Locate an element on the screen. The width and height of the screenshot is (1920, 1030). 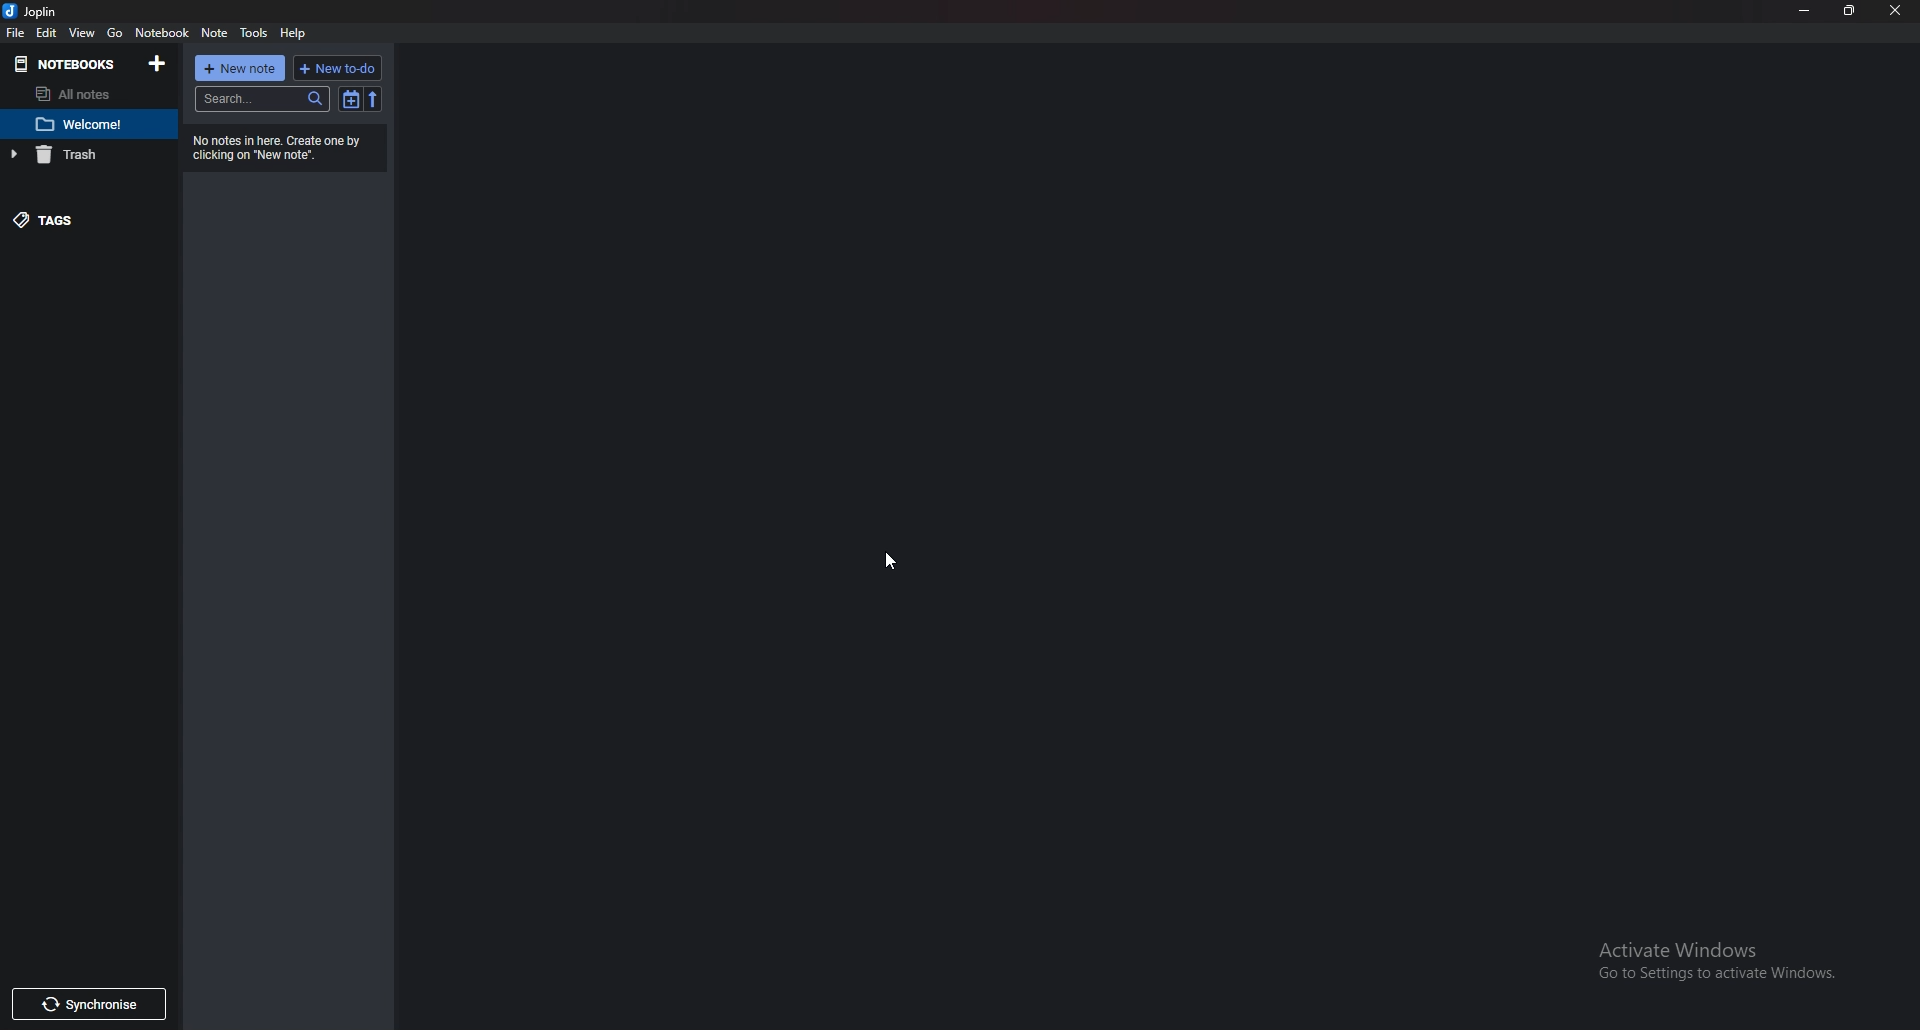
Minimize is located at coordinates (1807, 11).